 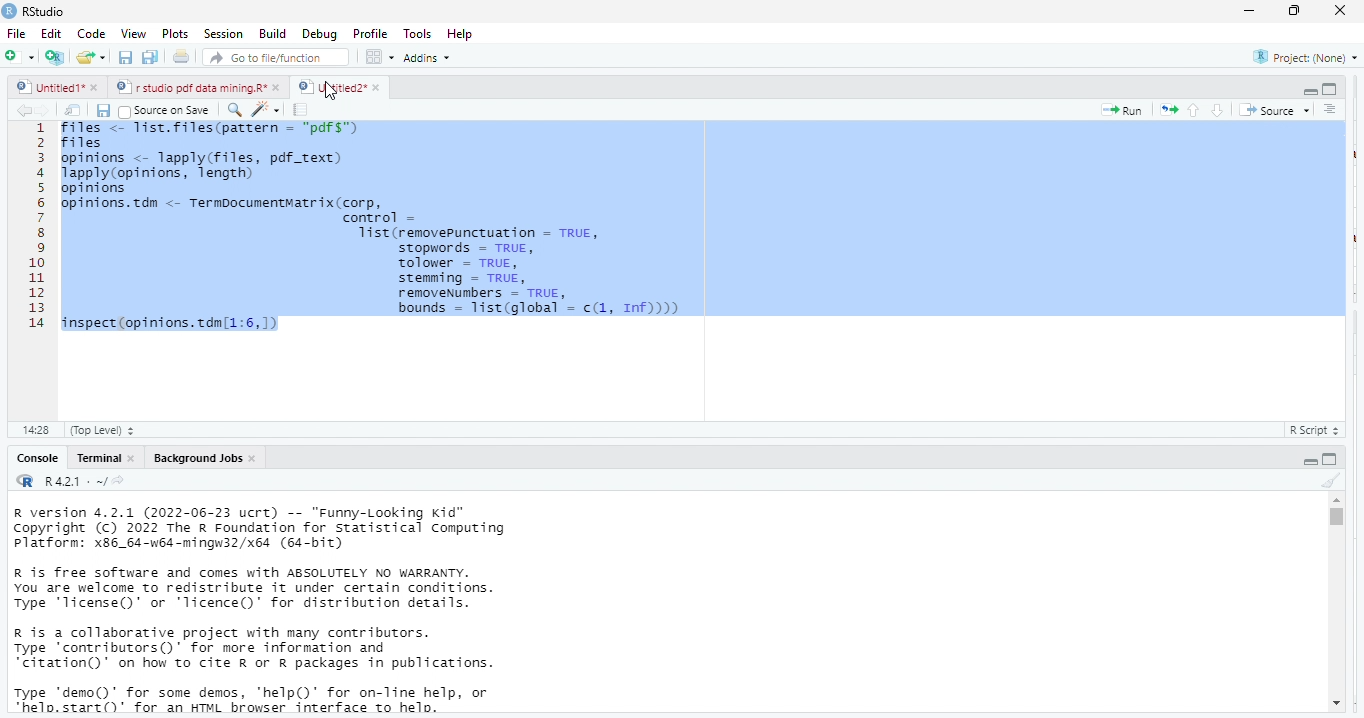 I want to click on new file, so click(x=18, y=56).